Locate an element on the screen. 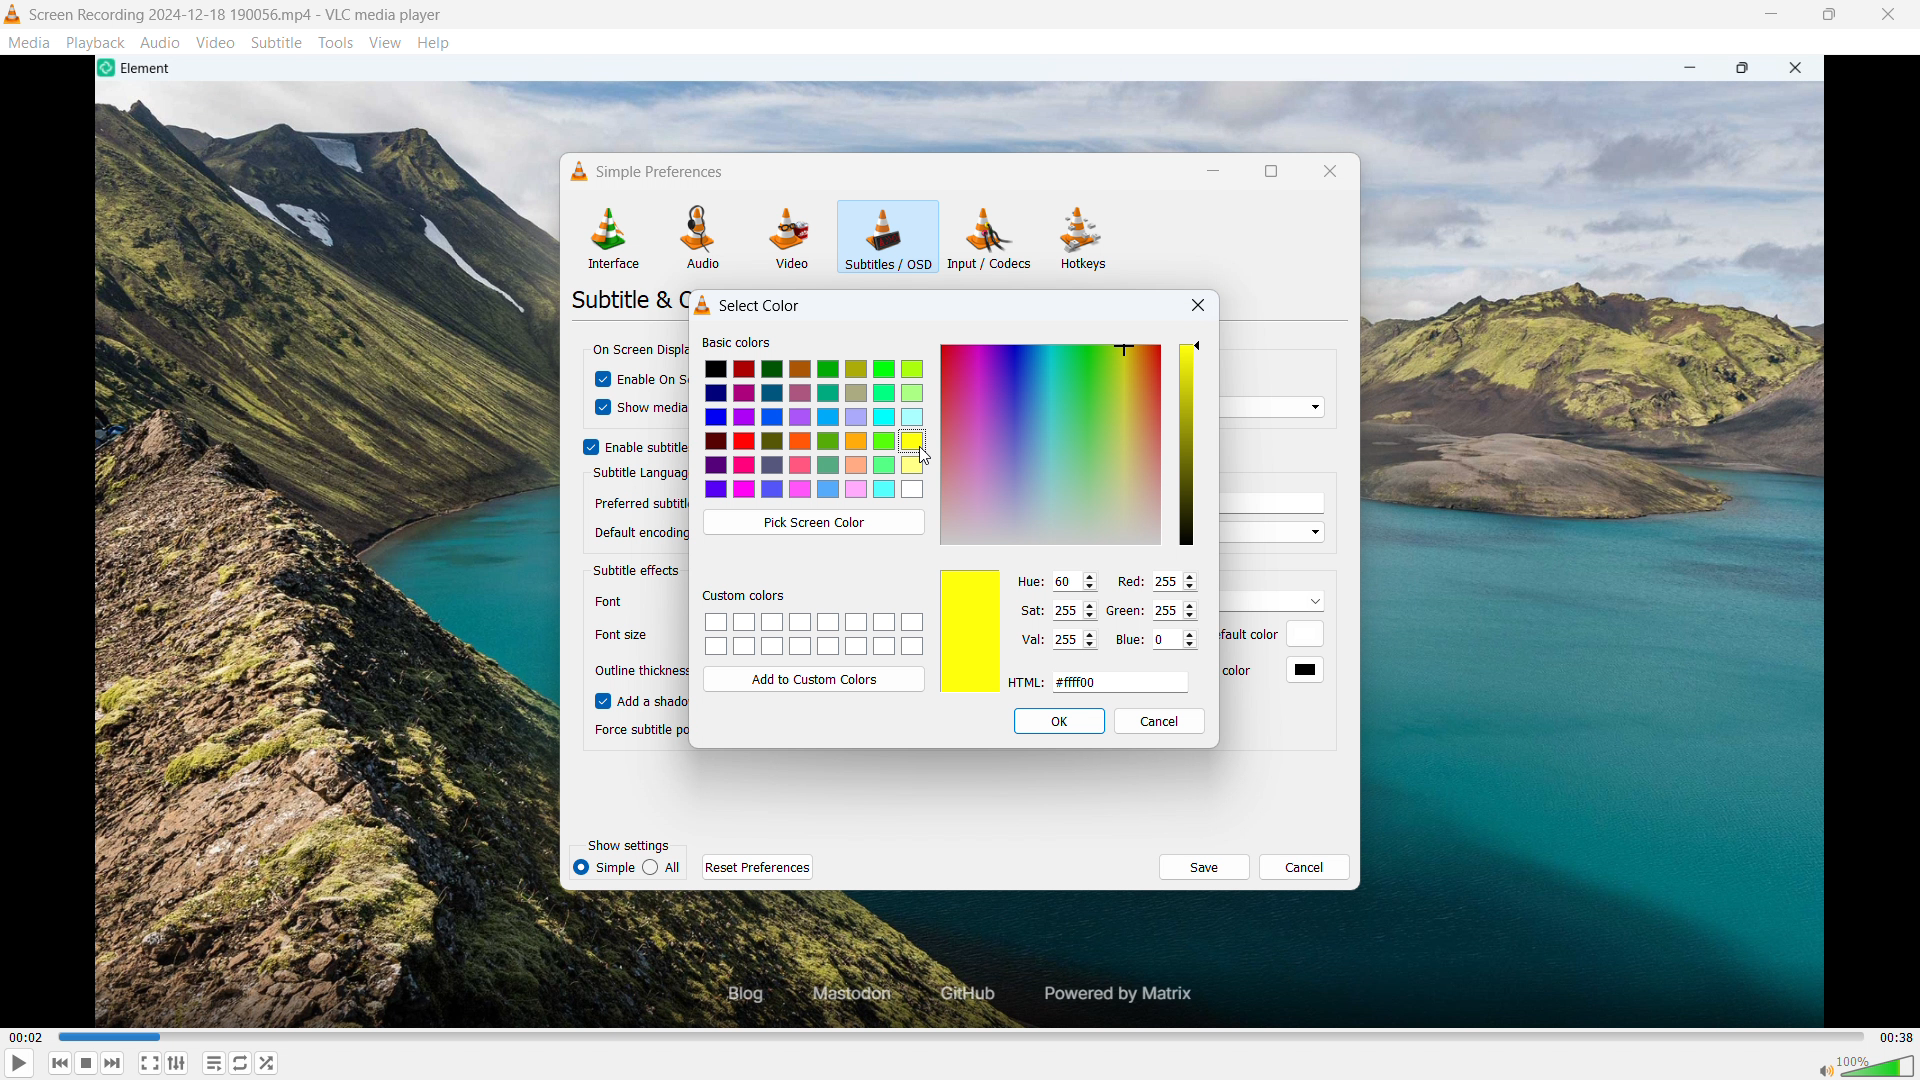 The image size is (1920, 1080). Show media title on video start  is located at coordinates (653, 408).